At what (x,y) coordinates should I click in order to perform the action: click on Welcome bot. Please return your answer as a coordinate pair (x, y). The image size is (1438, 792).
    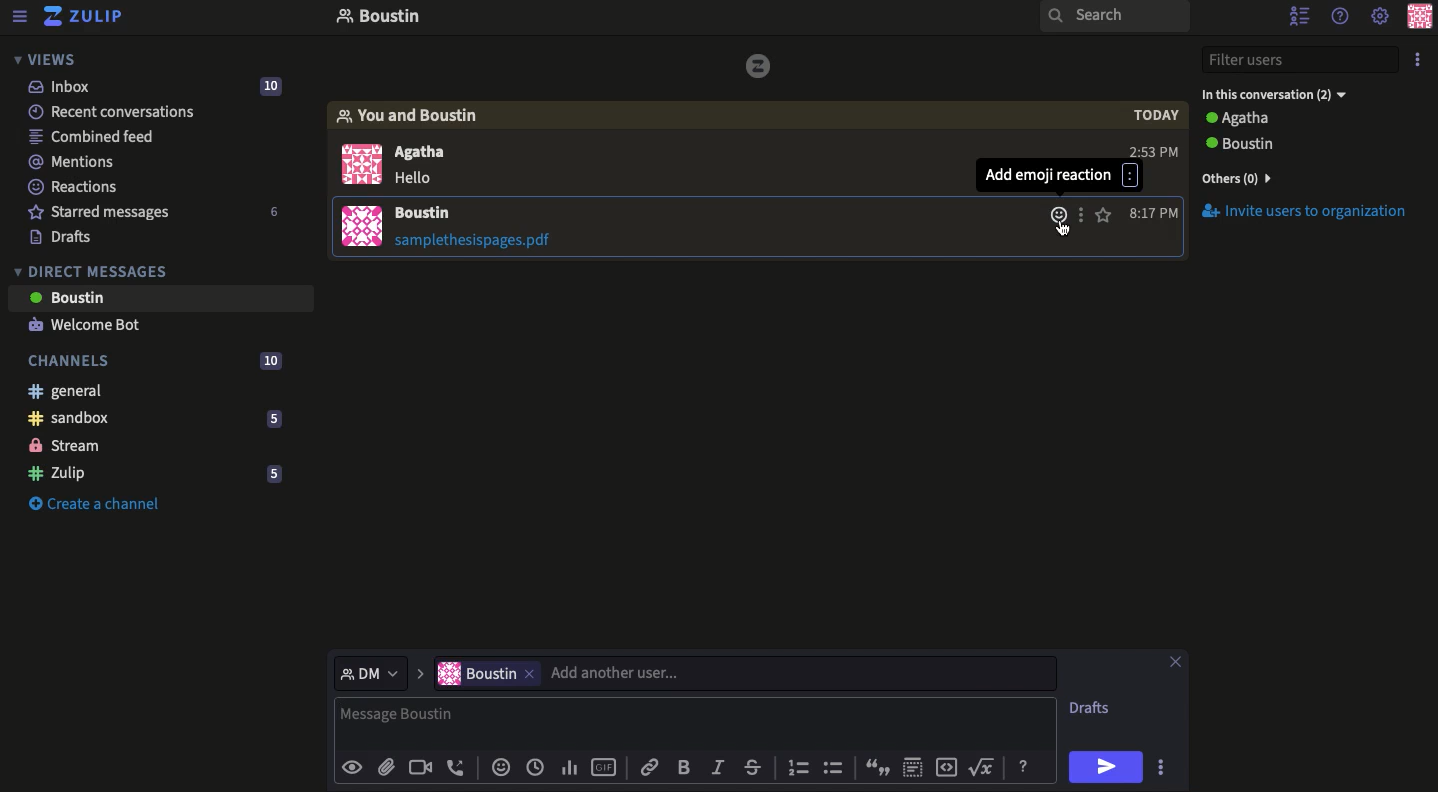
    Looking at the image, I should click on (90, 326).